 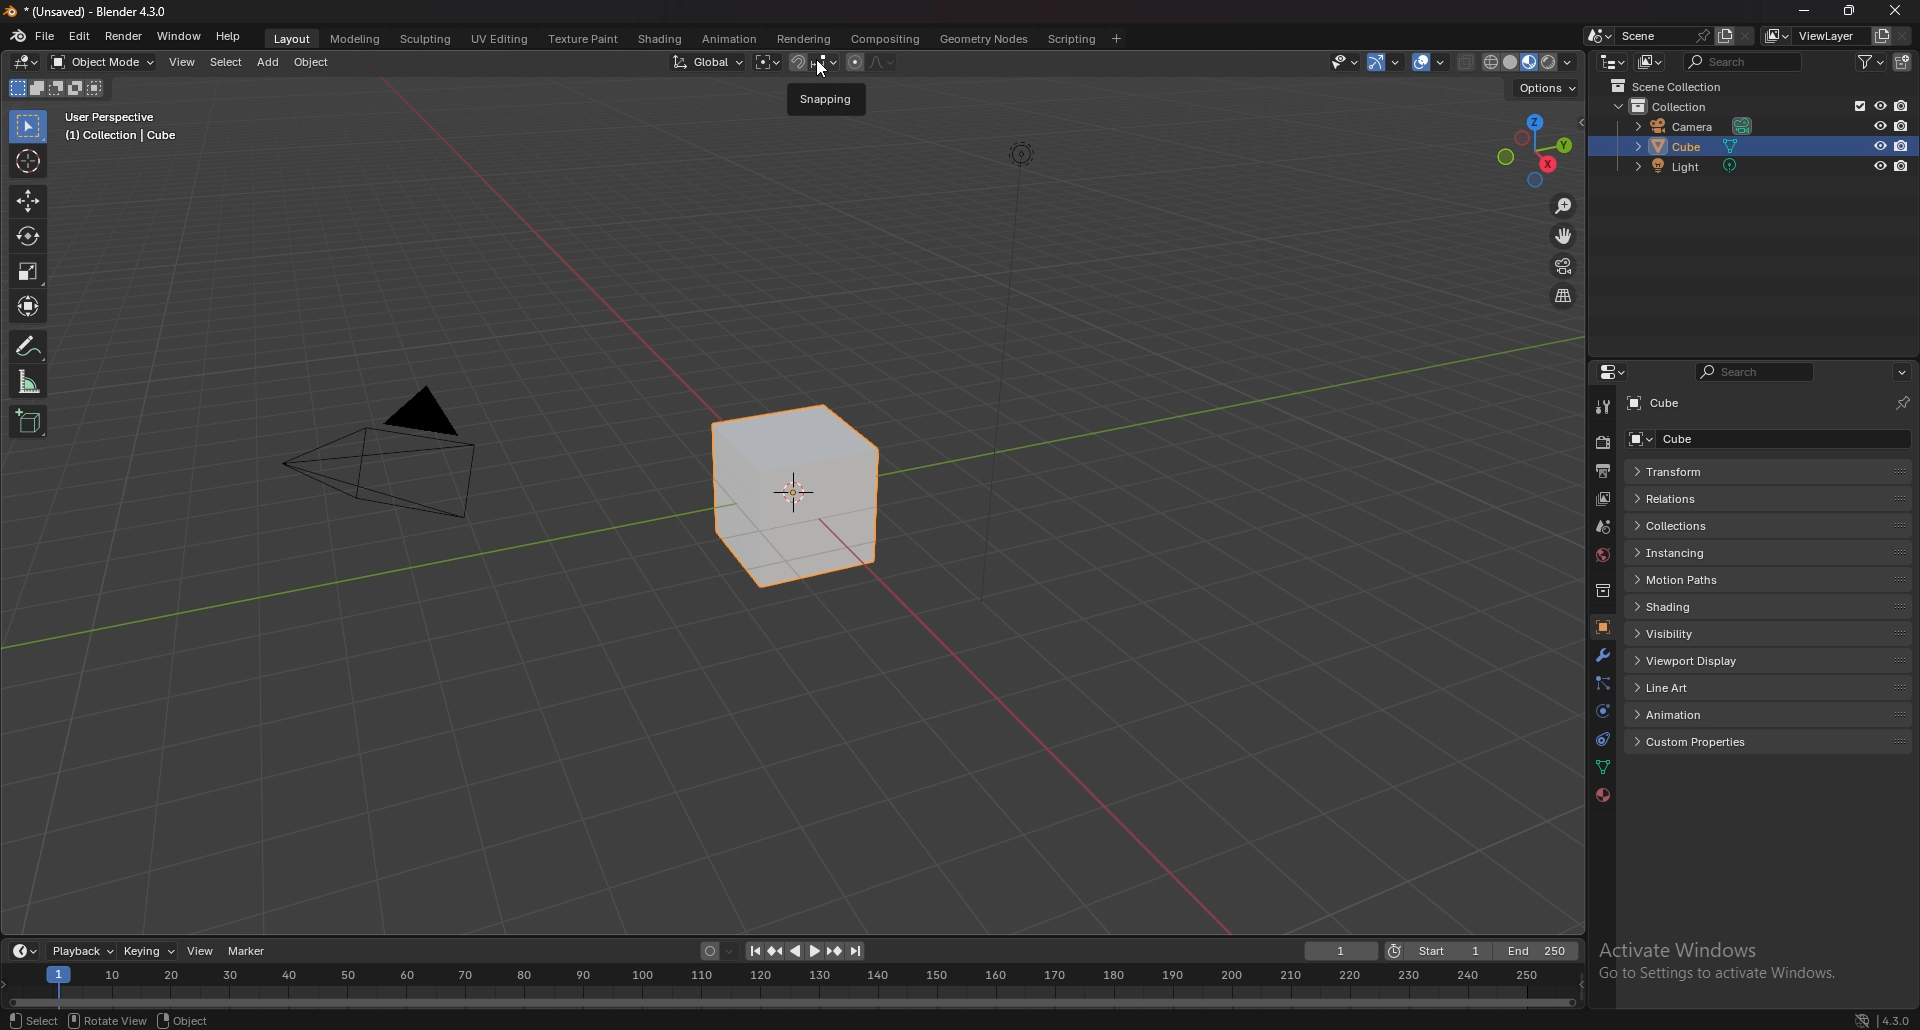 I want to click on add workspace, so click(x=1115, y=39).